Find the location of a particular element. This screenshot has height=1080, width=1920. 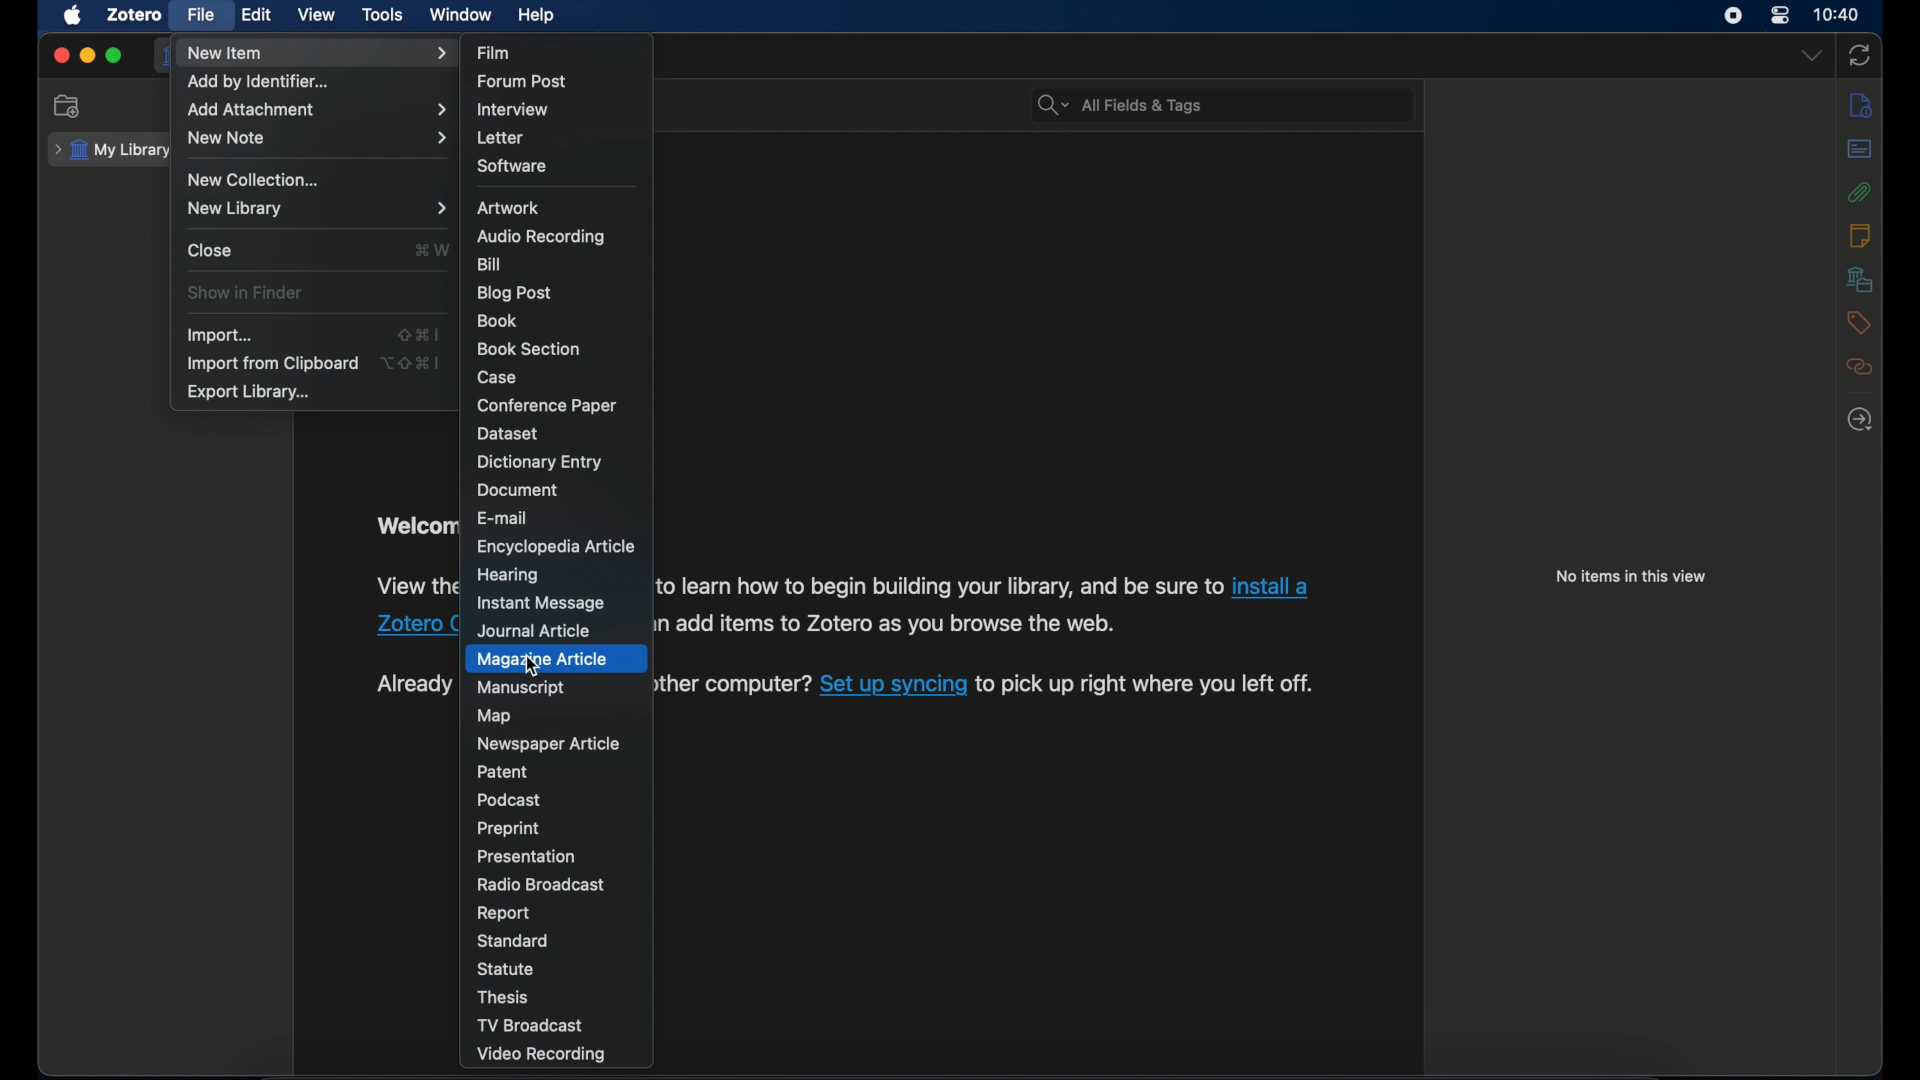

shortcut is located at coordinates (432, 249).